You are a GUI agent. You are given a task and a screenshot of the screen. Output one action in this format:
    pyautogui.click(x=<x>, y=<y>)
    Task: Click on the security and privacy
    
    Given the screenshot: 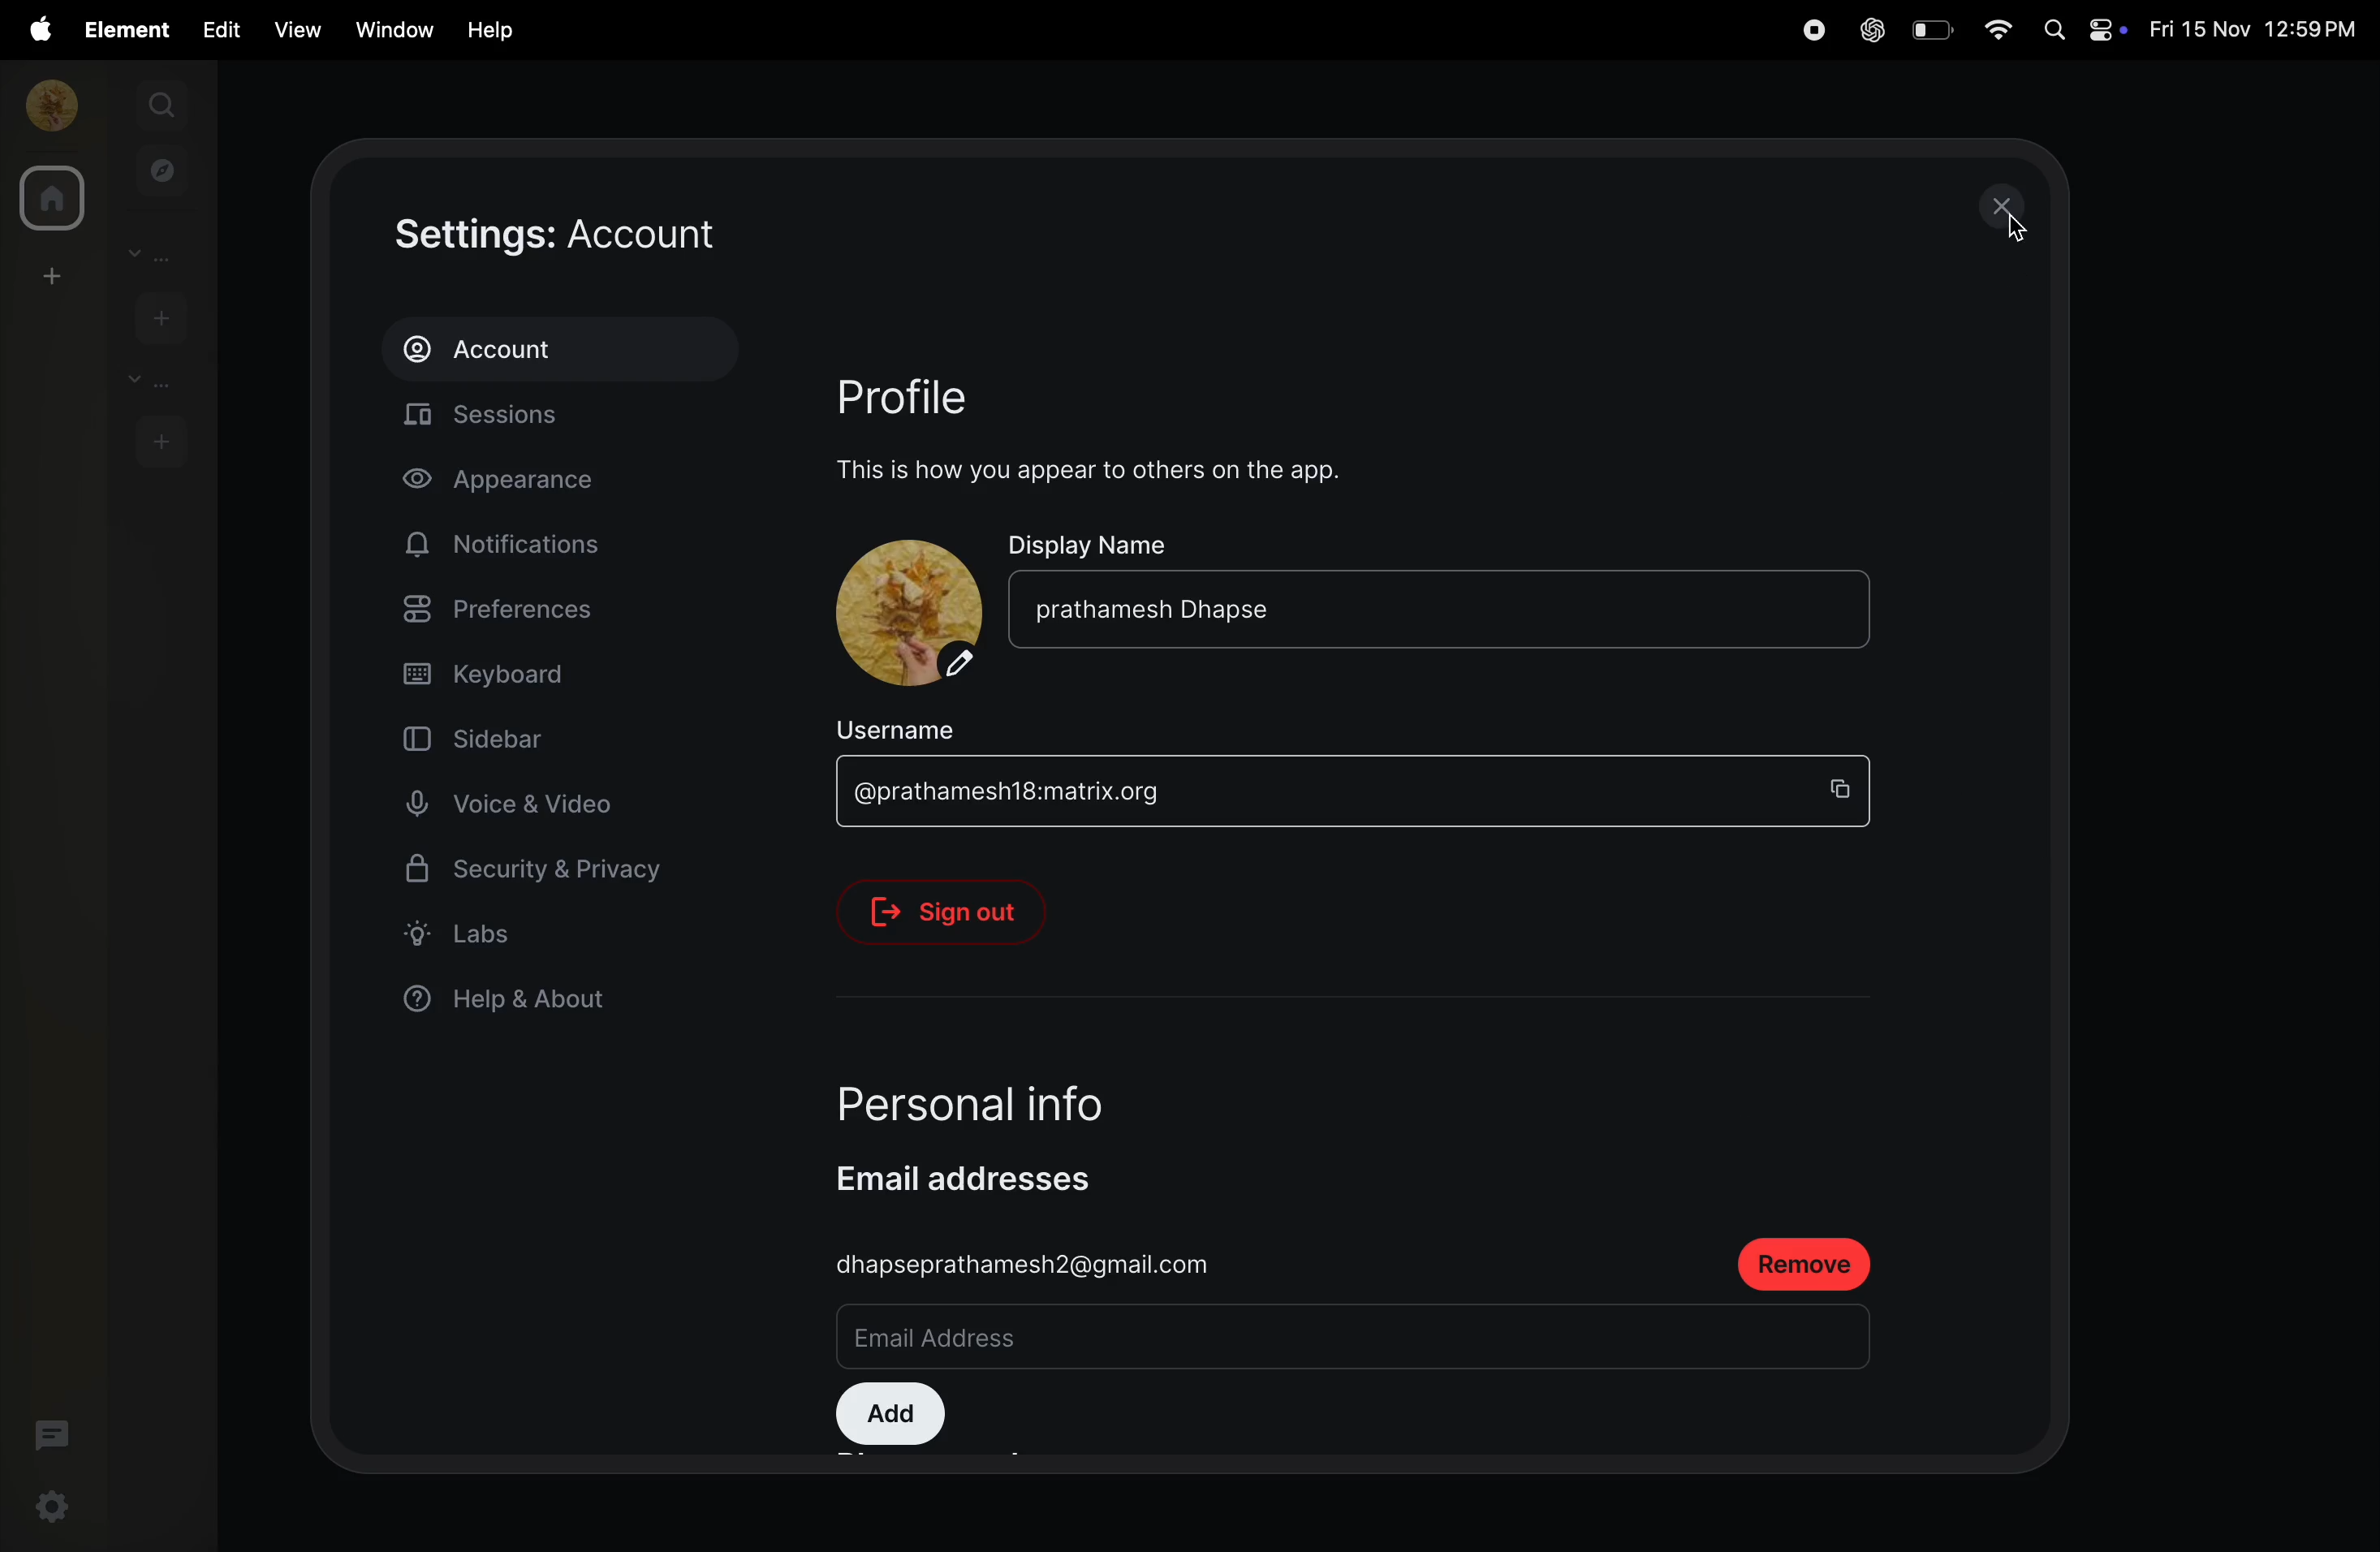 What is the action you would take?
    pyautogui.click(x=536, y=876)
    